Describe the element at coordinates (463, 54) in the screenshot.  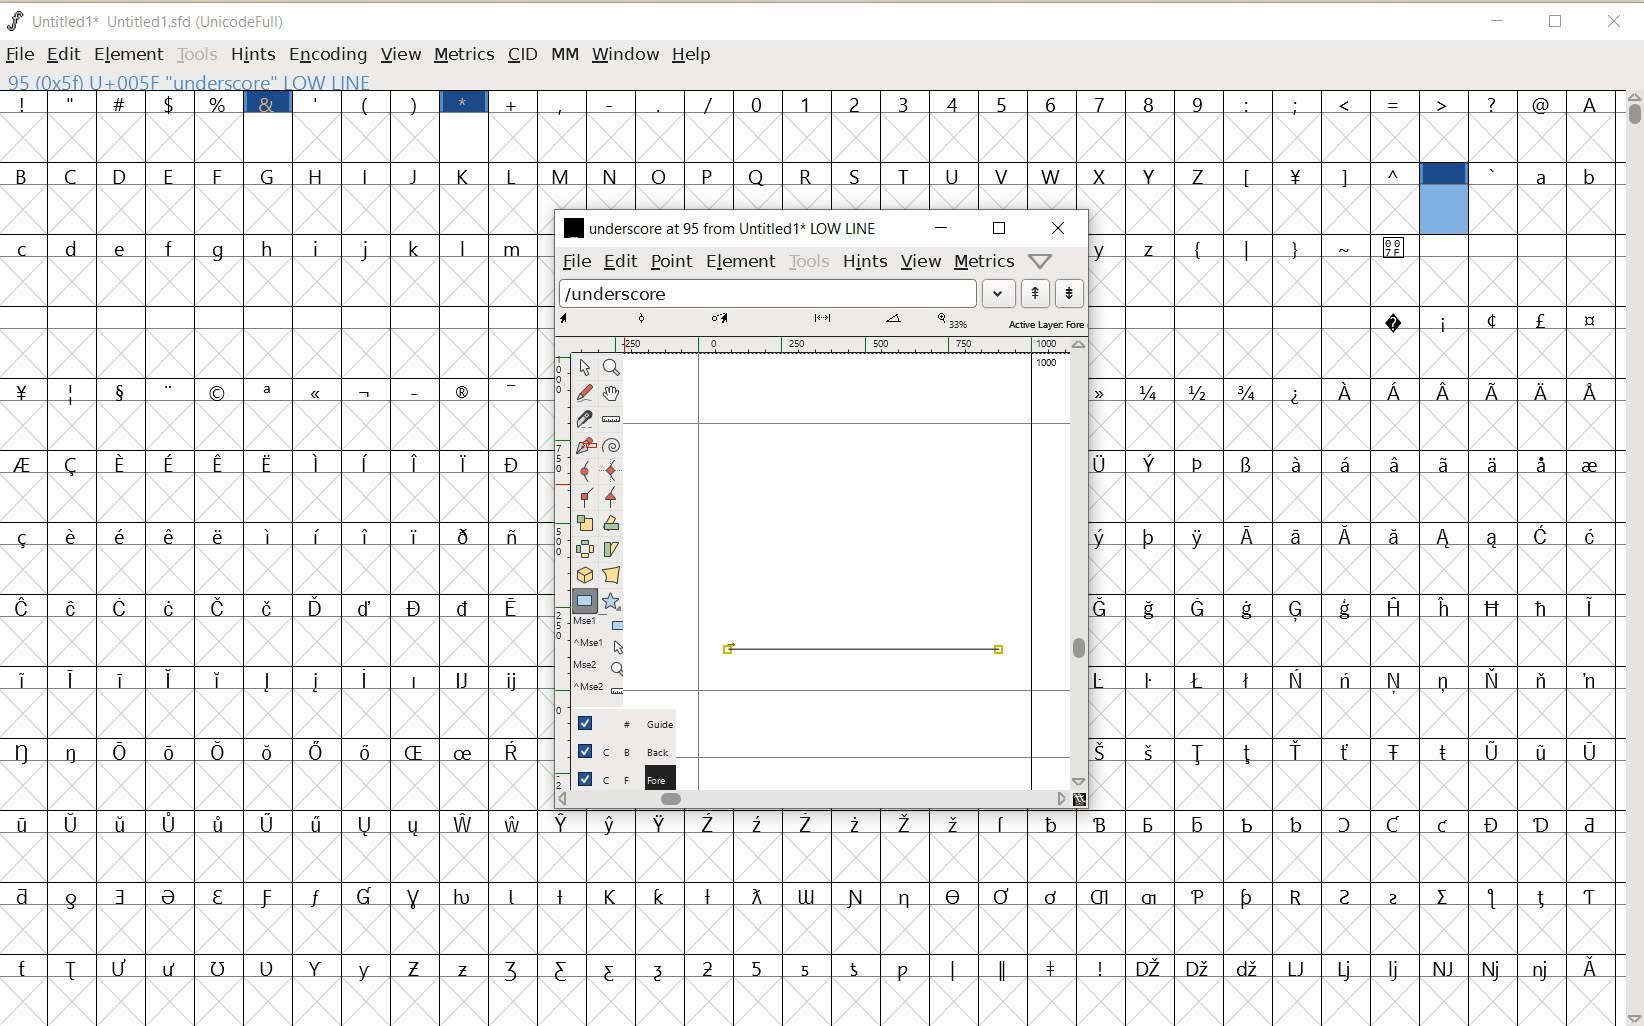
I see `METRICS` at that location.